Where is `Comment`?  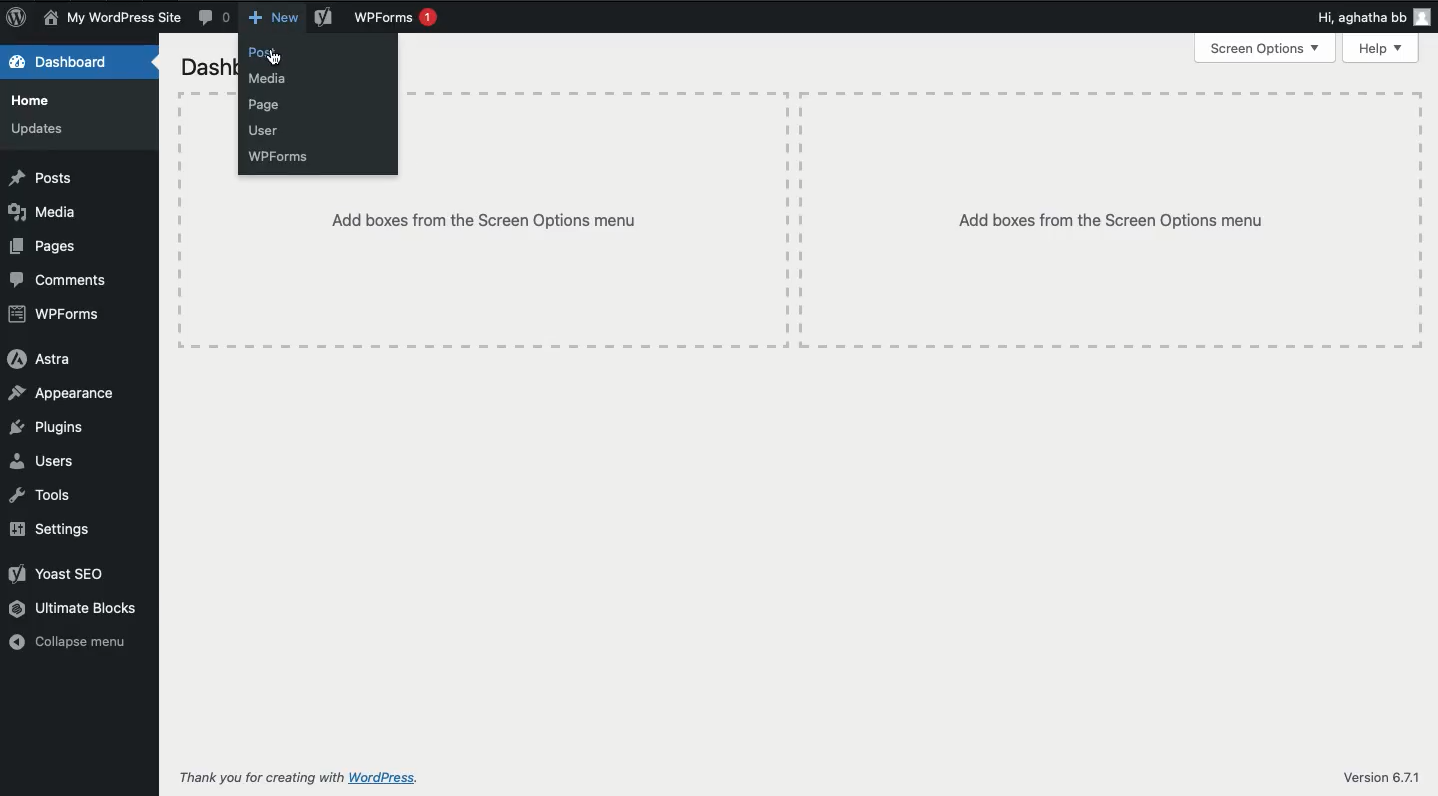
Comment is located at coordinates (216, 17).